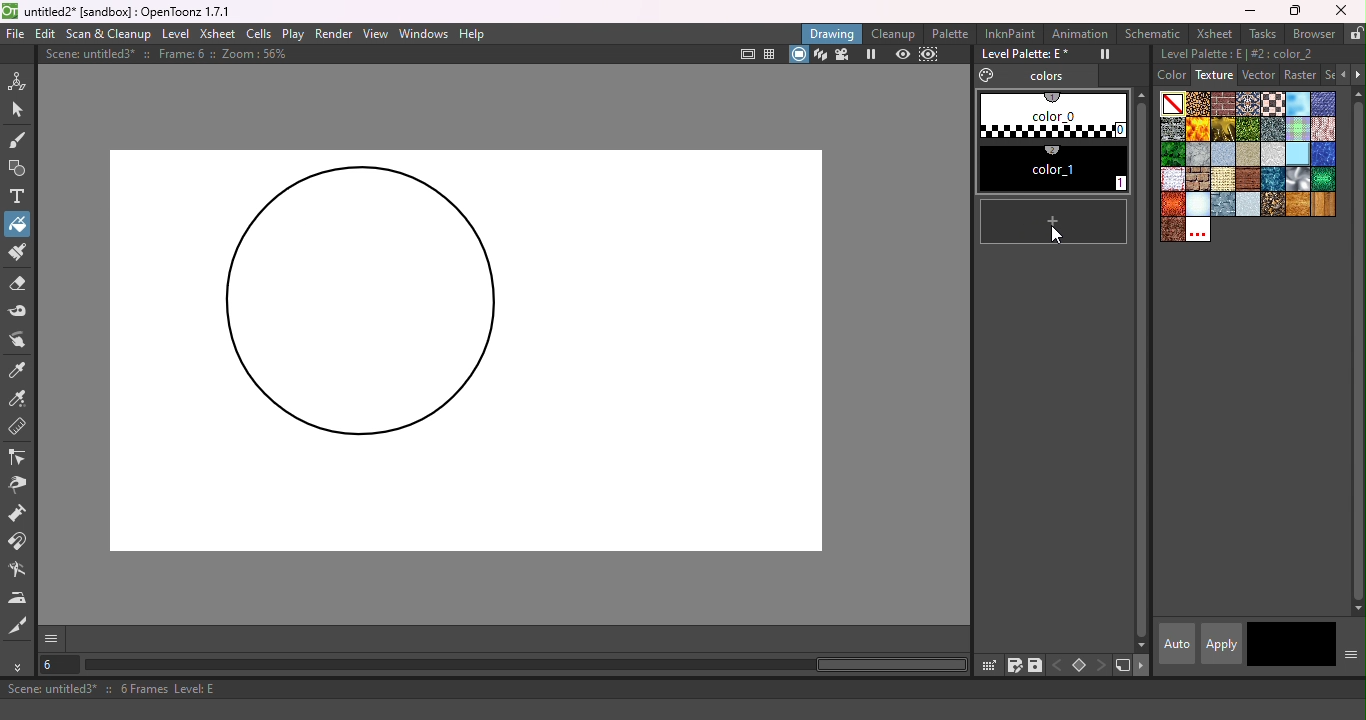 This screenshot has width=1366, height=720. I want to click on new style, so click(1122, 666).